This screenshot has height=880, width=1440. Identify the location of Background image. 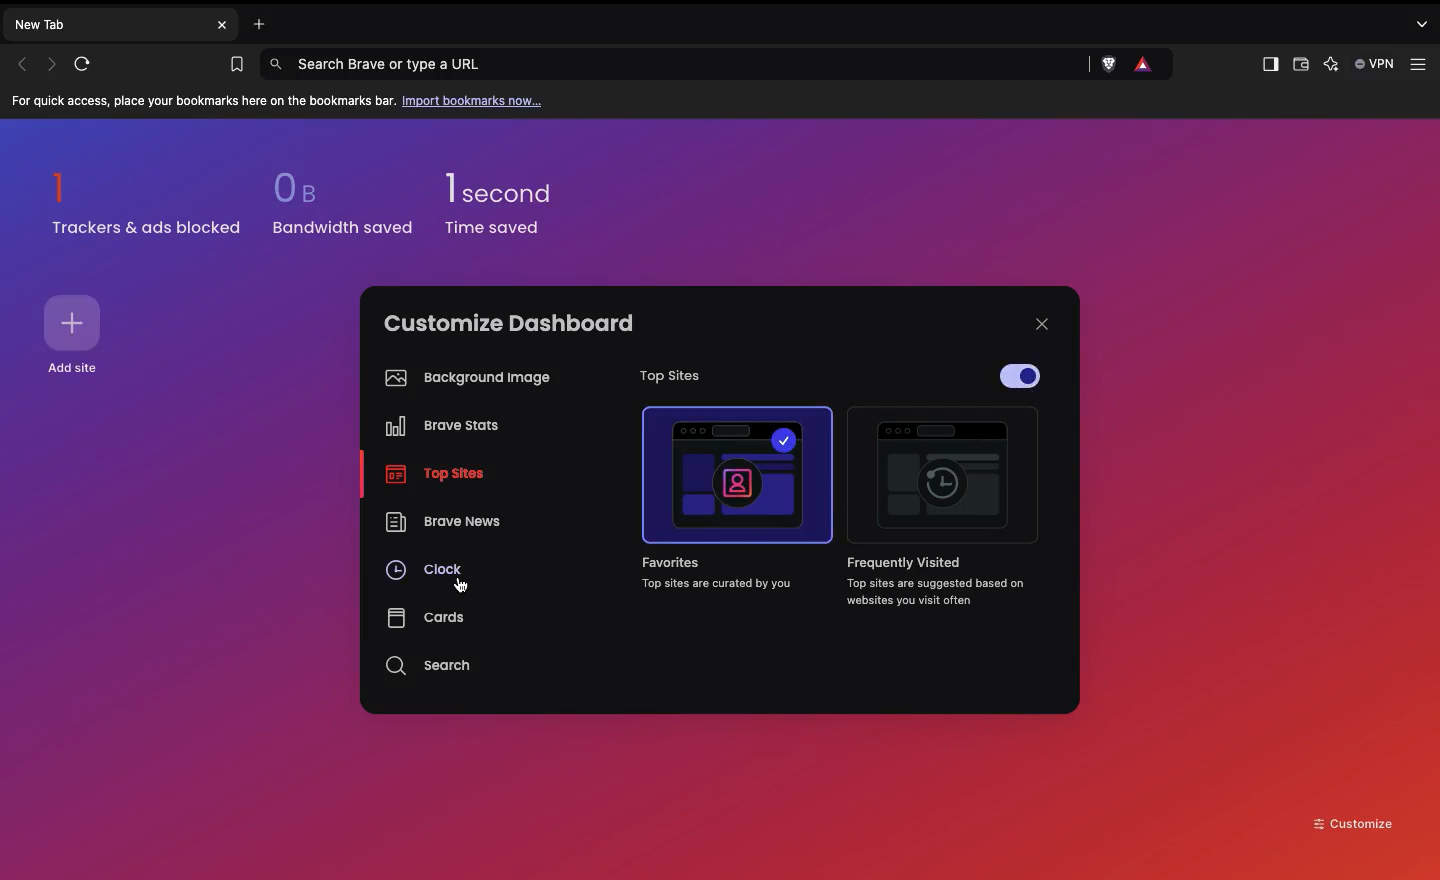
(463, 378).